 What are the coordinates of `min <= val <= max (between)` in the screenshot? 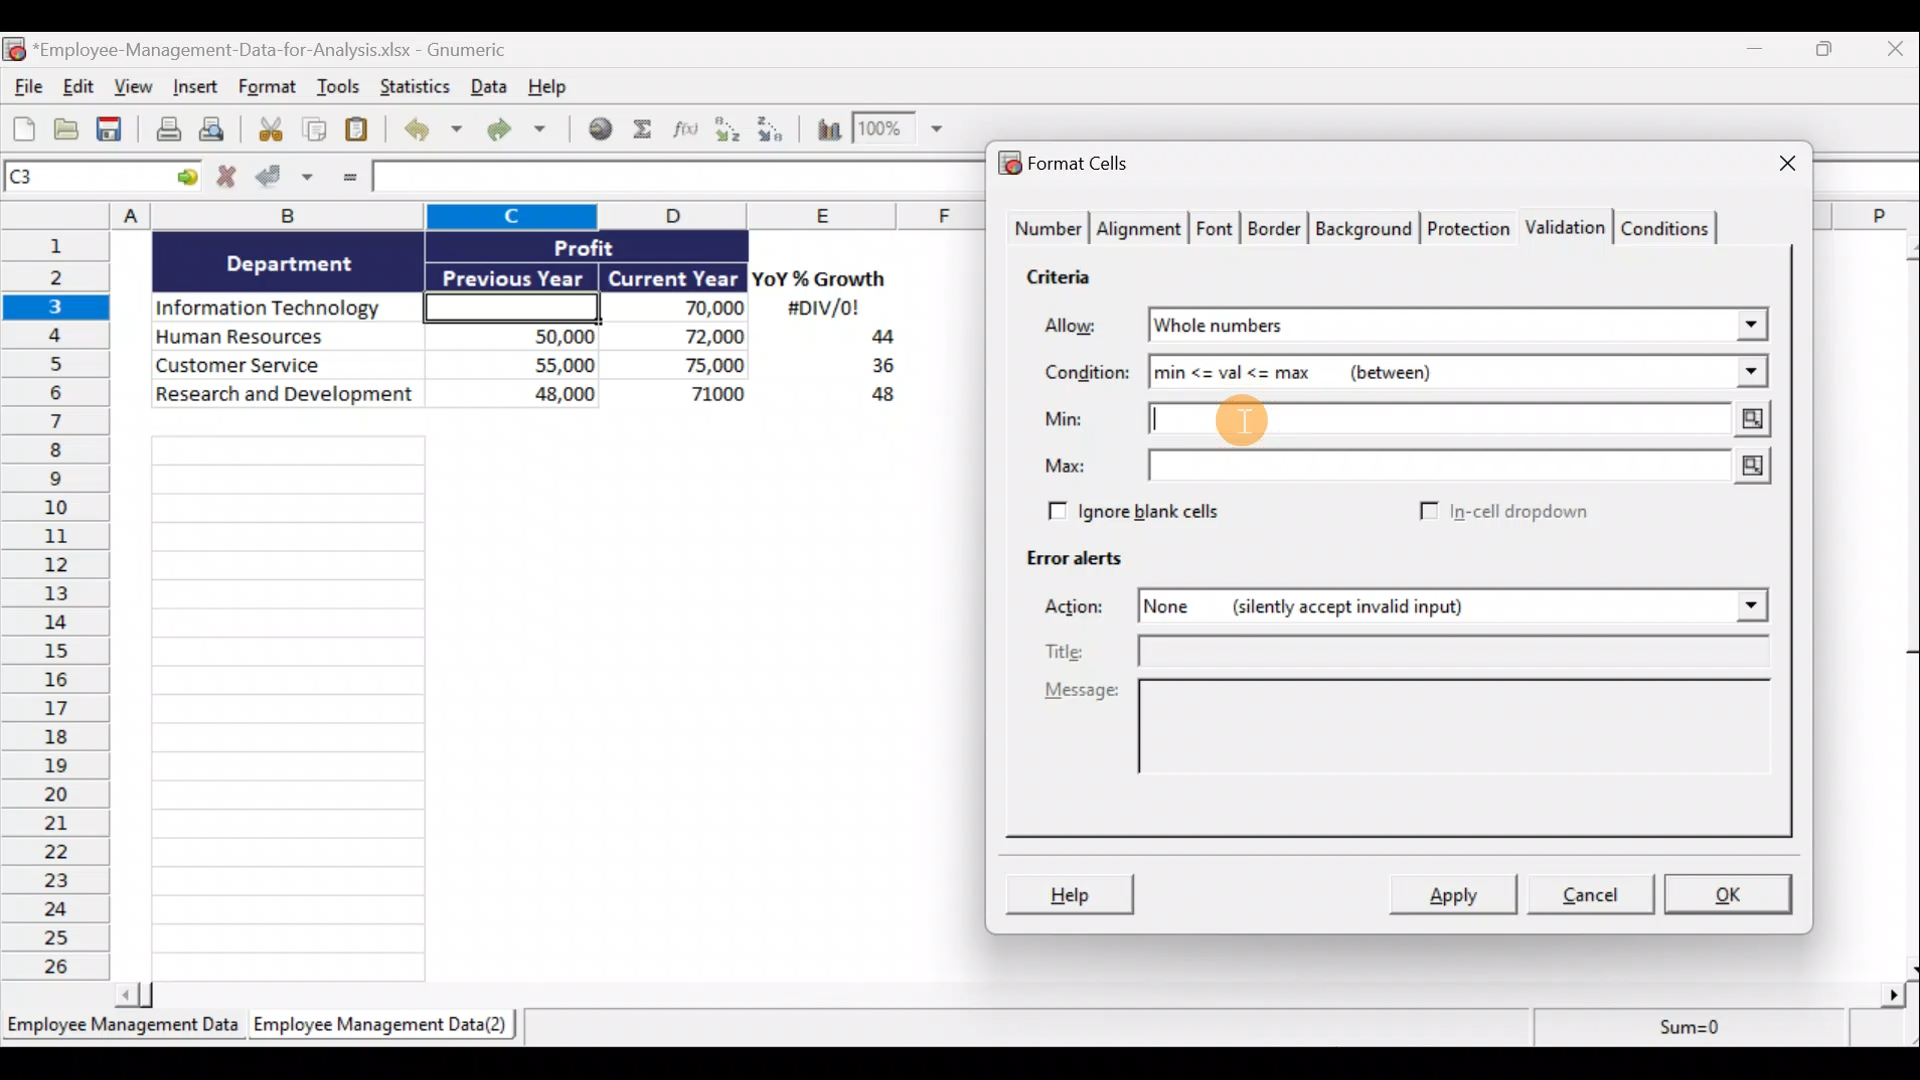 It's located at (1432, 376).